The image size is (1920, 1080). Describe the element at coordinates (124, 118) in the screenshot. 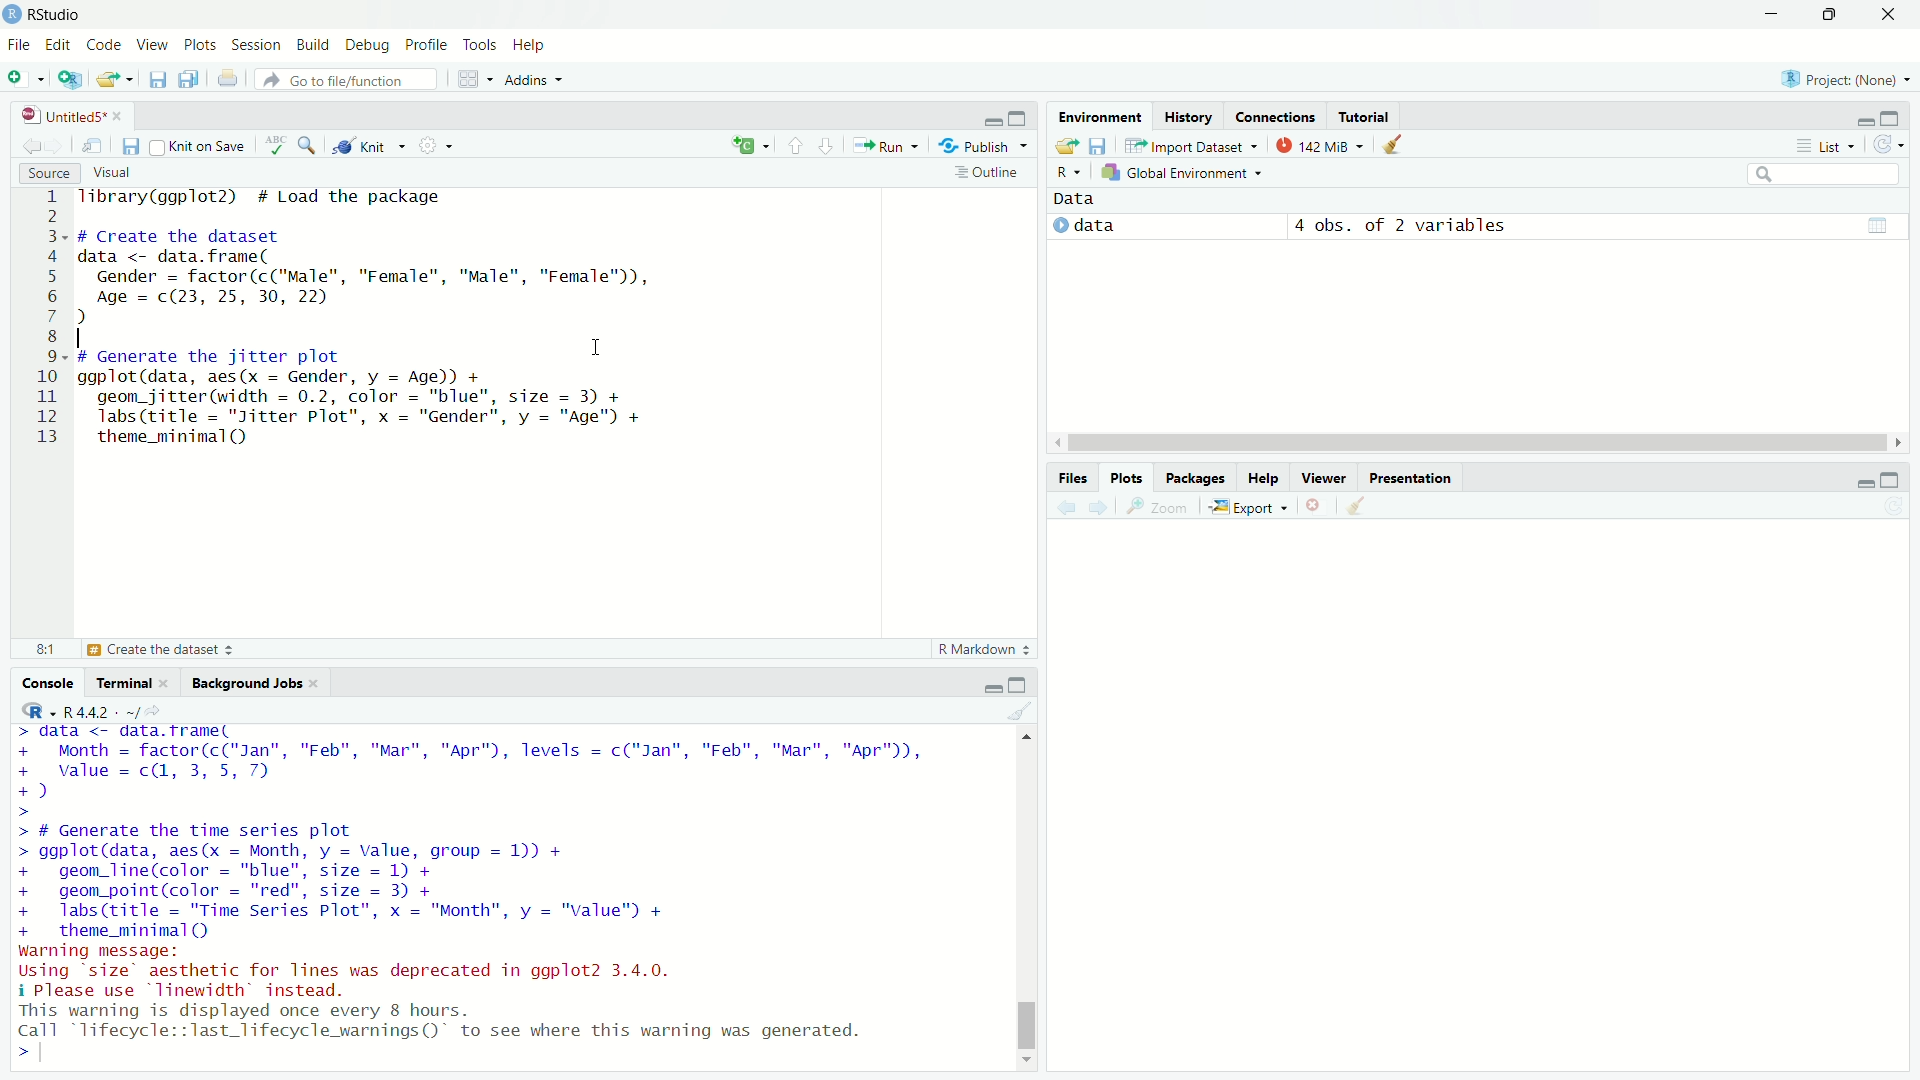

I see `close` at that location.